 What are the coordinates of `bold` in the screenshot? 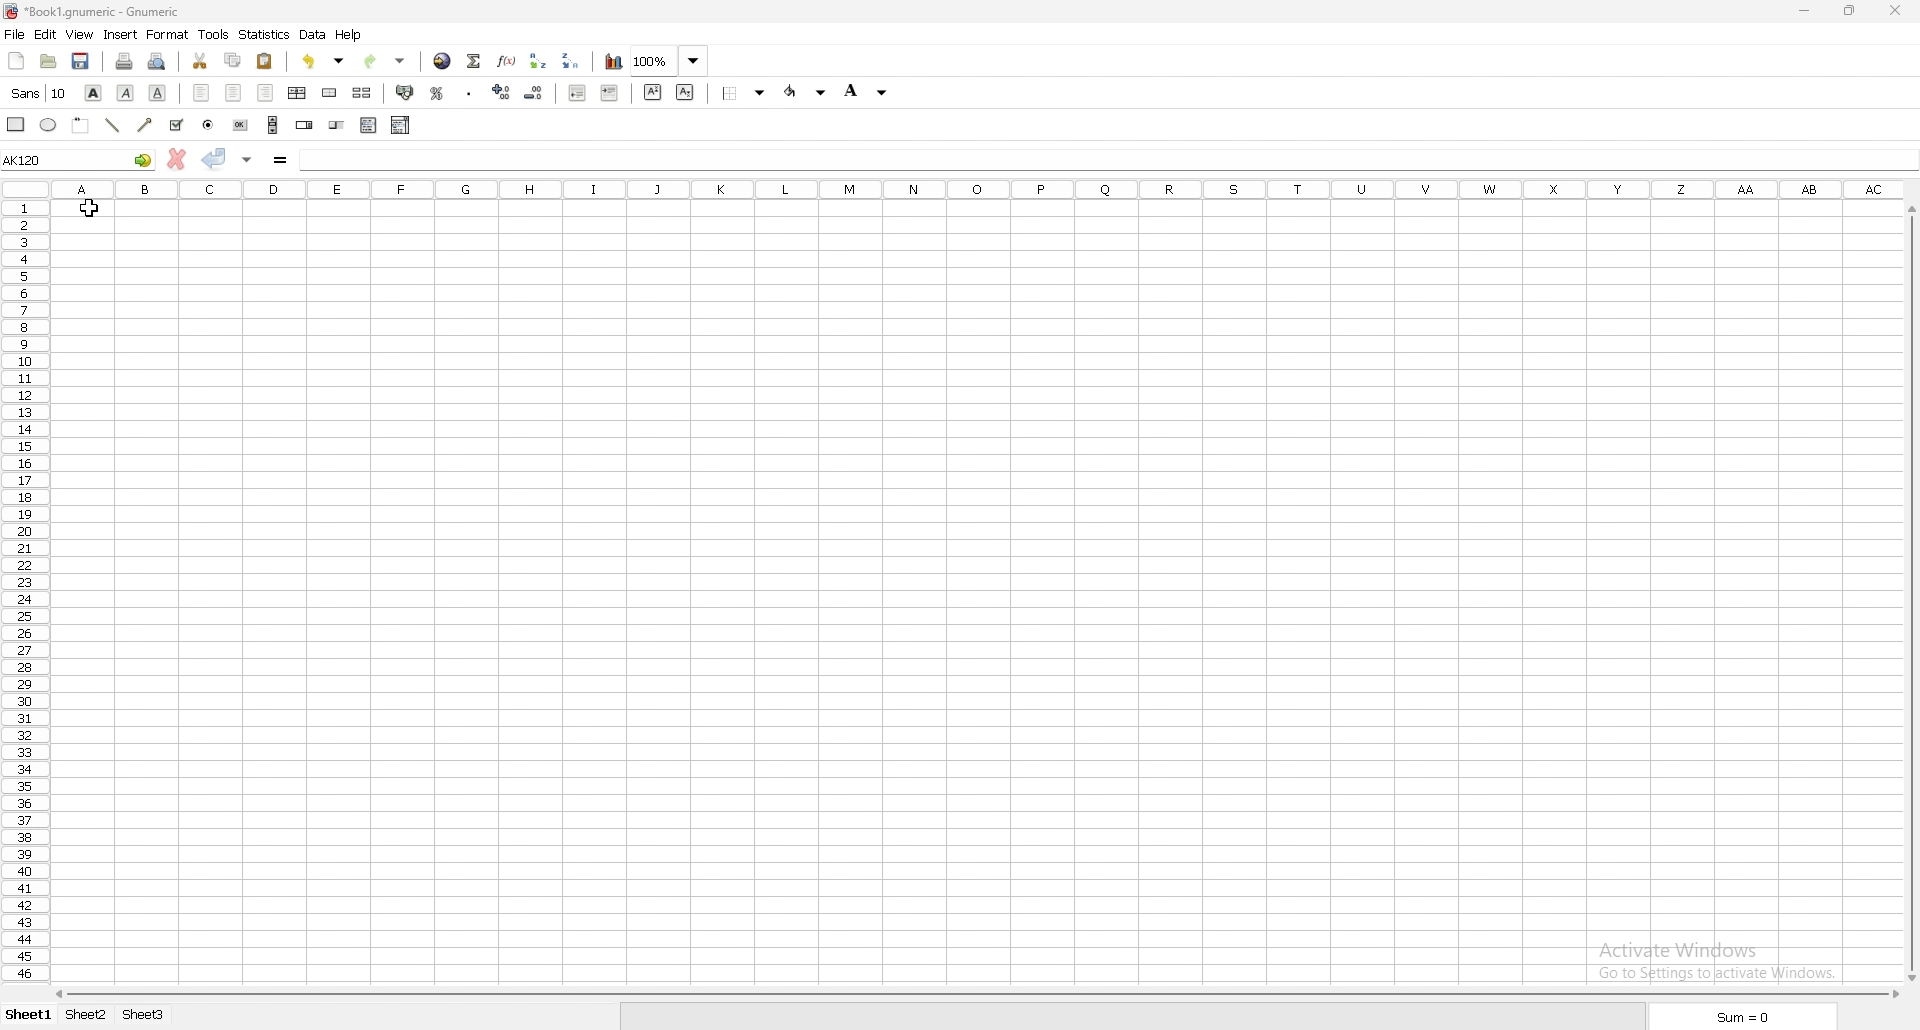 It's located at (95, 92).